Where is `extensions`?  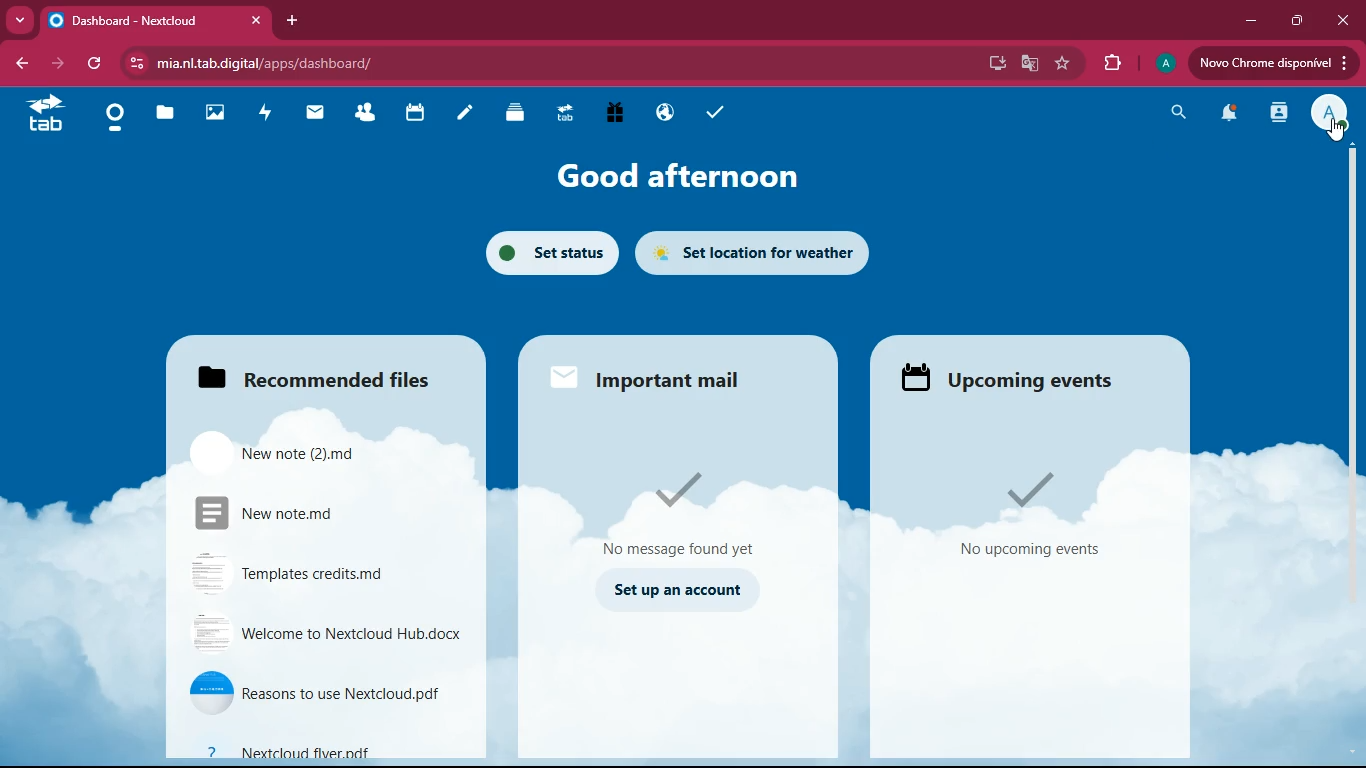 extensions is located at coordinates (1113, 61).